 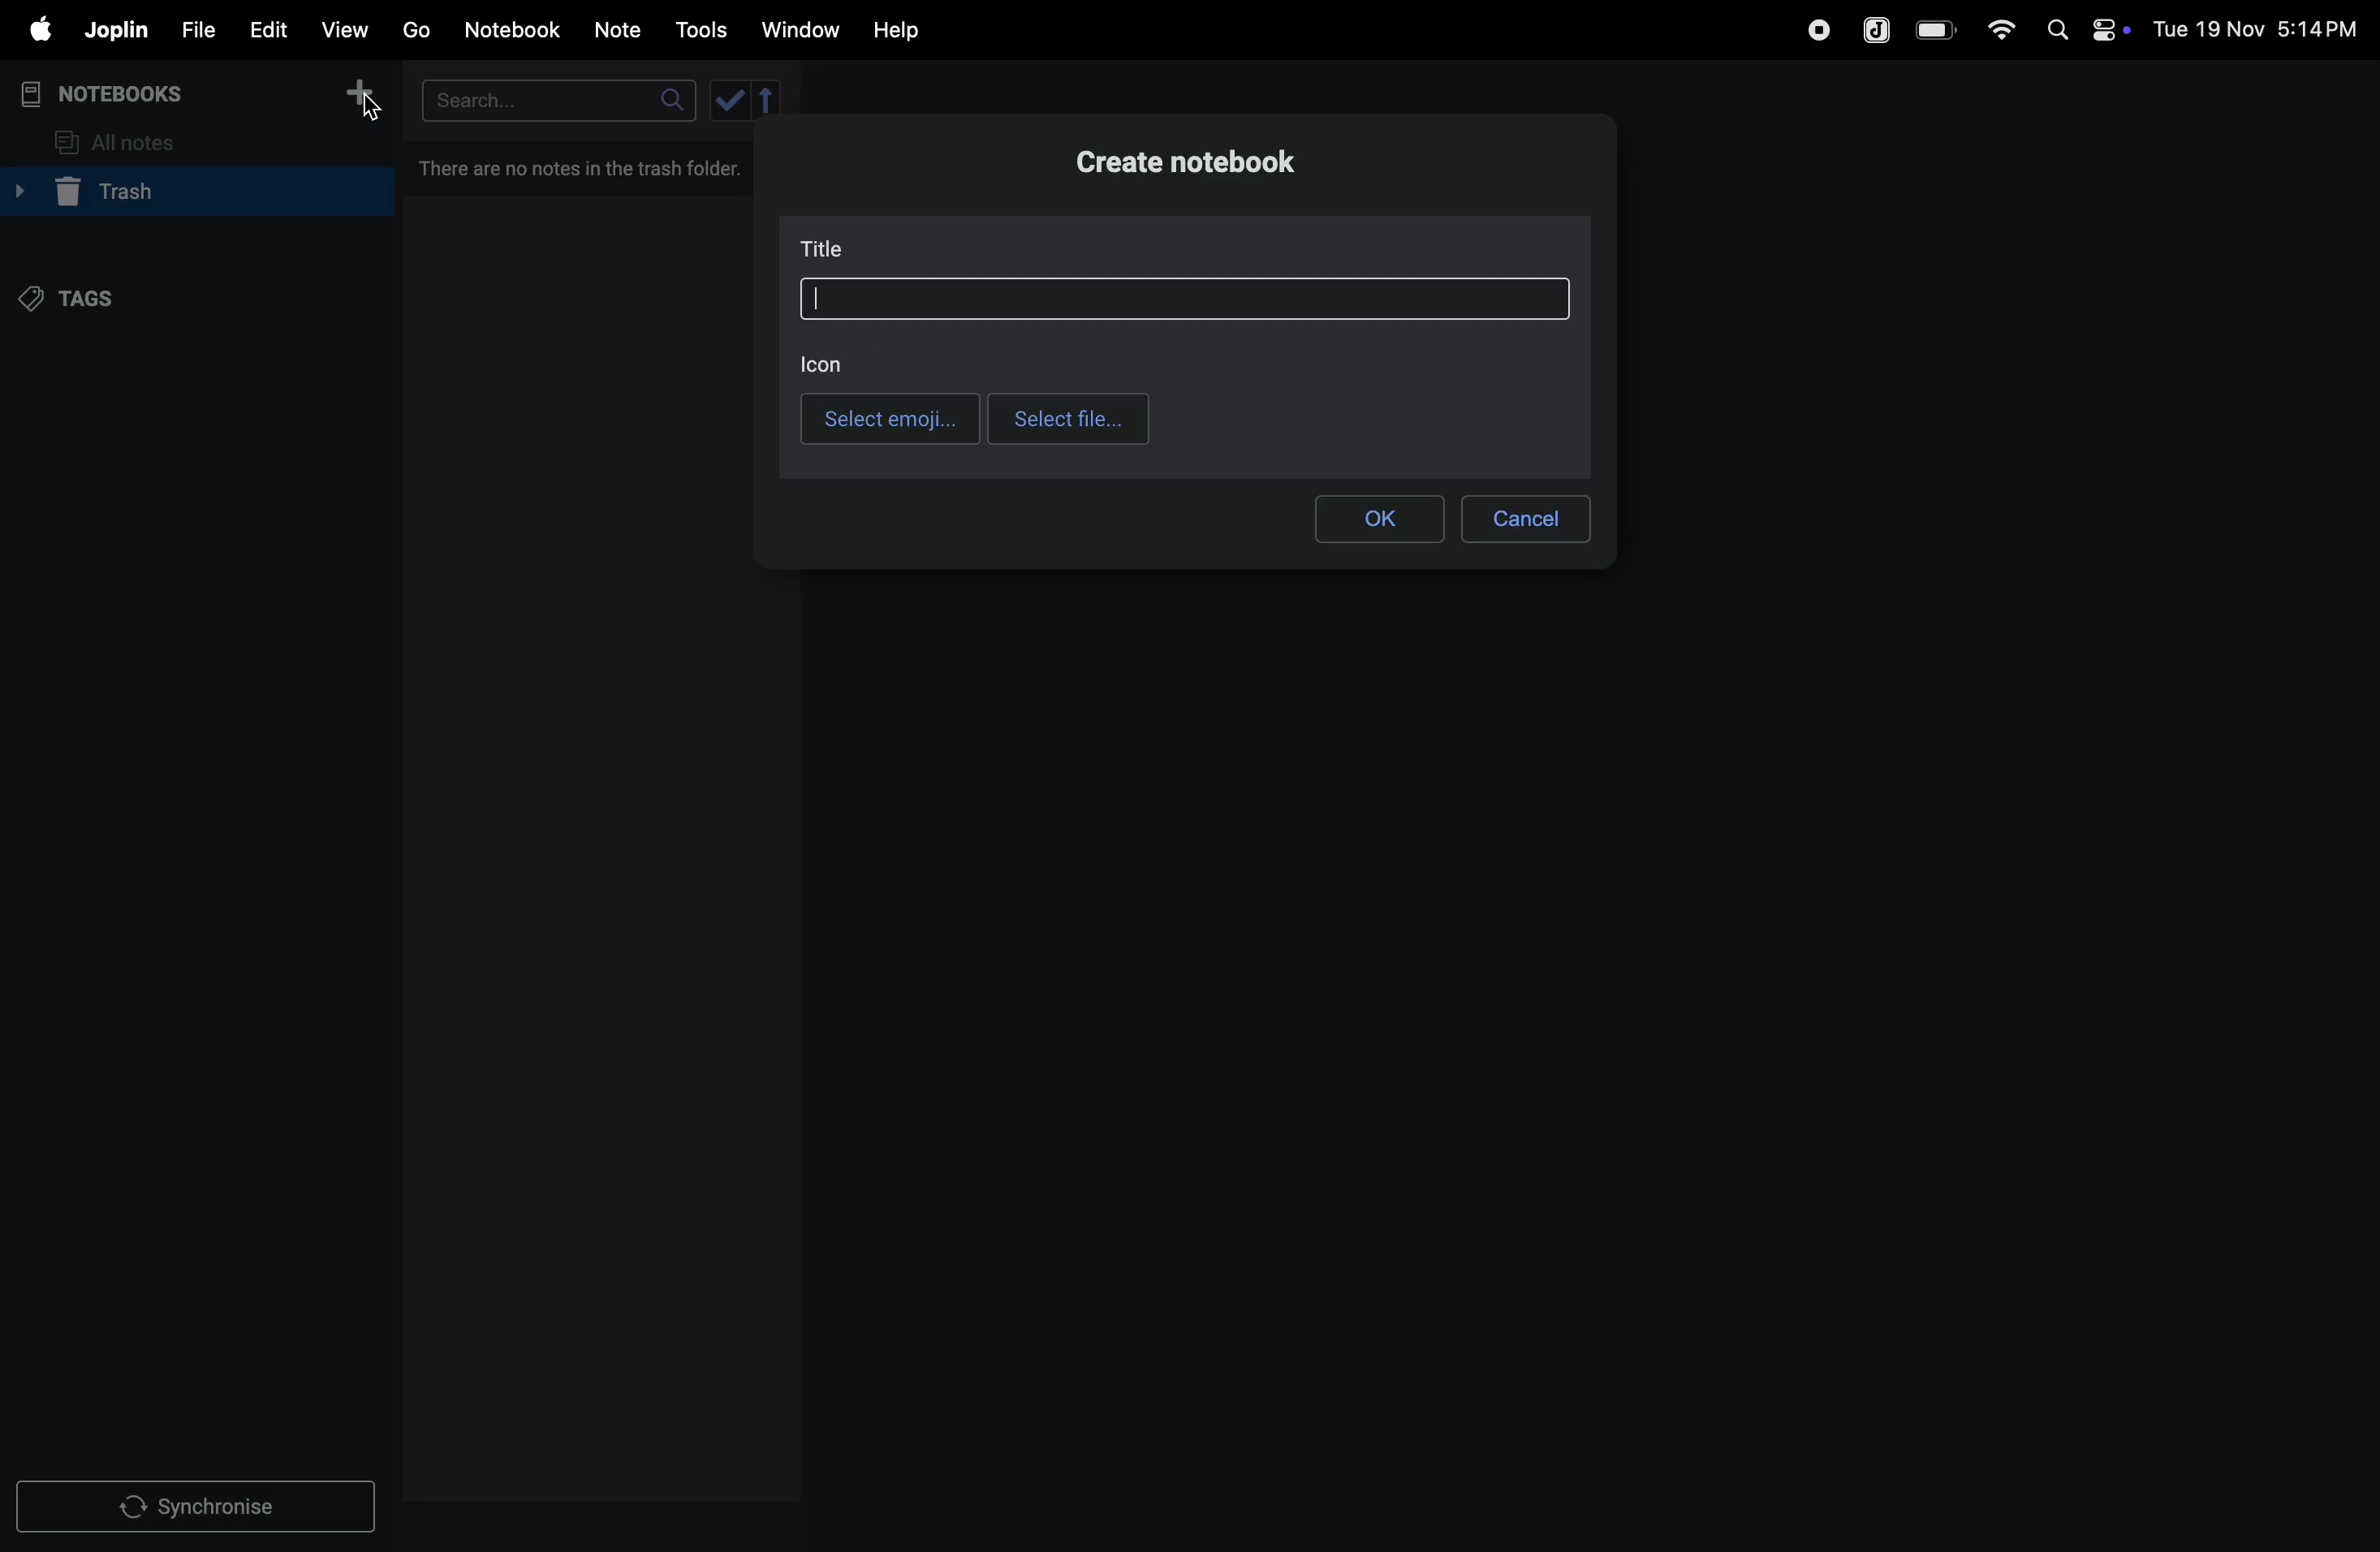 What do you see at coordinates (191, 27) in the screenshot?
I see `file` at bounding box center [191, 27].